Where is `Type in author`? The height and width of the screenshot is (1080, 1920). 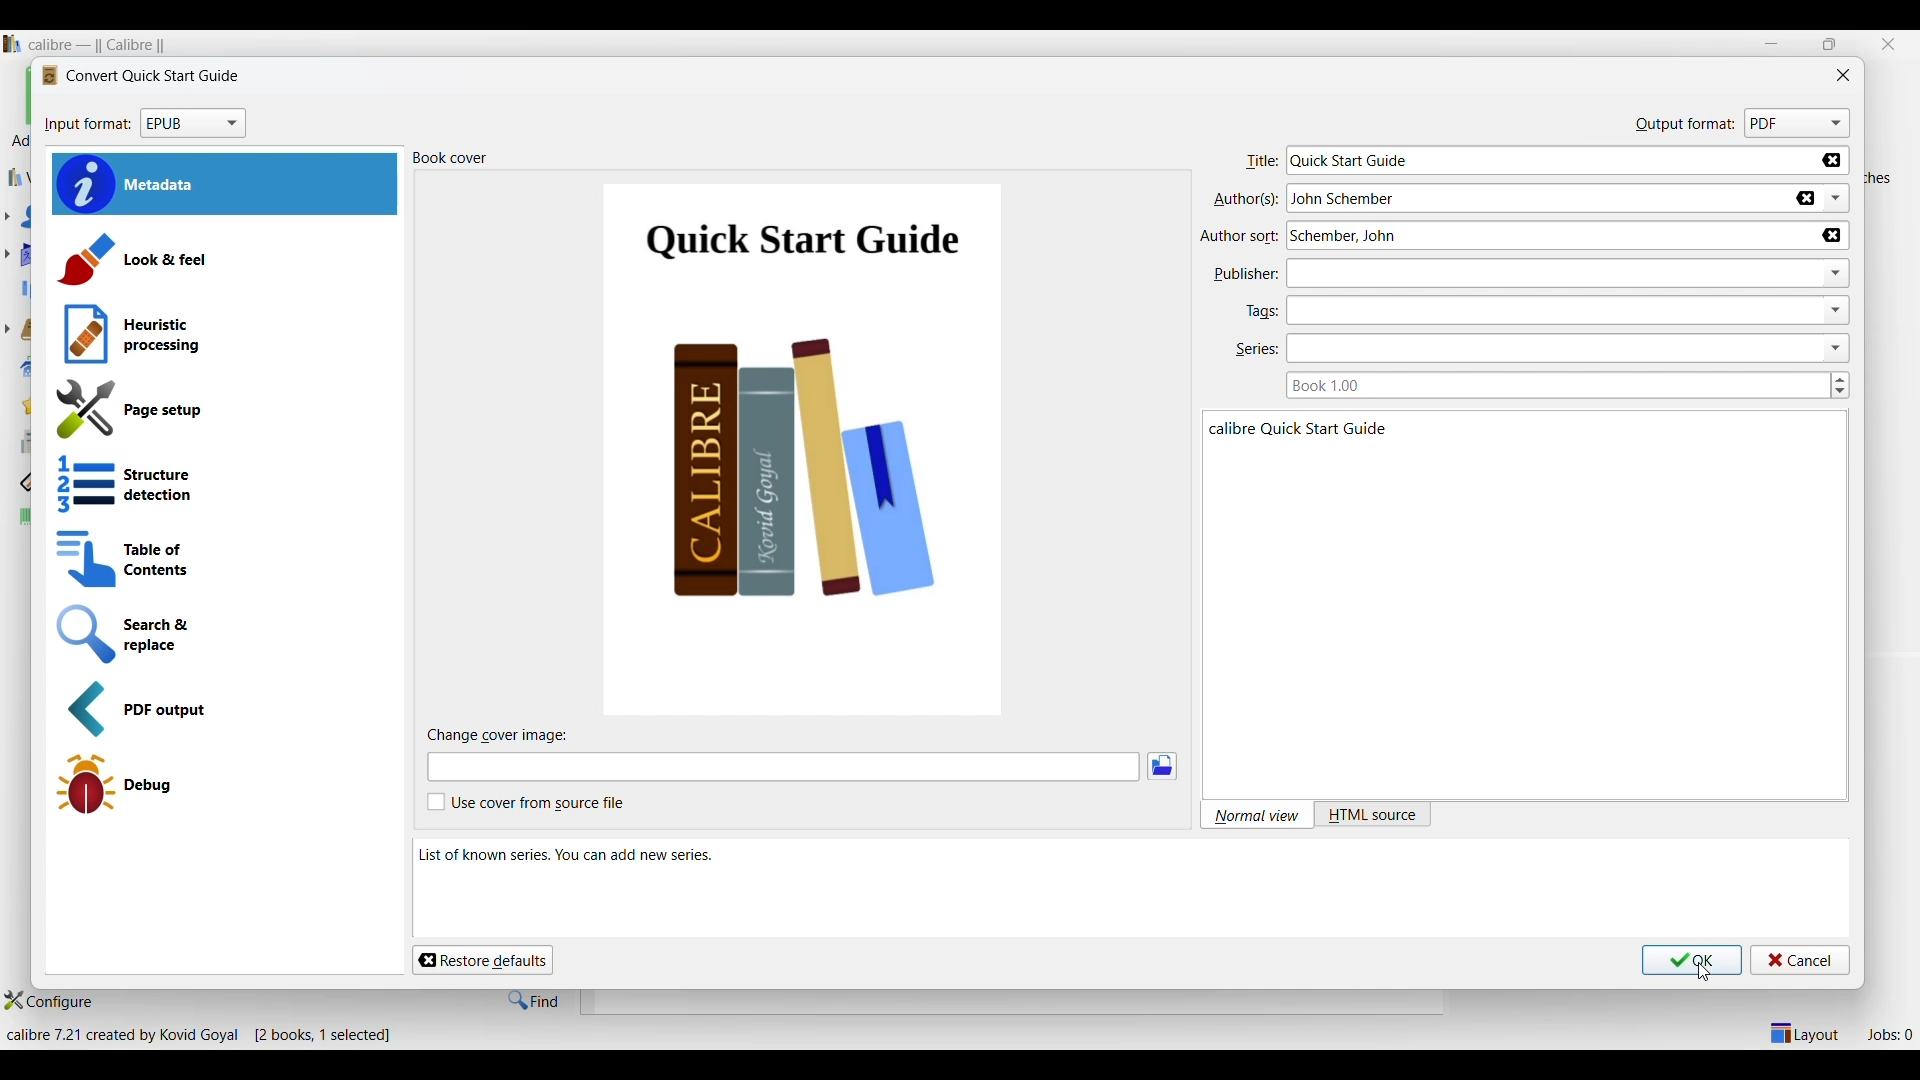
Type in author is located at coordinates (1493, 199).